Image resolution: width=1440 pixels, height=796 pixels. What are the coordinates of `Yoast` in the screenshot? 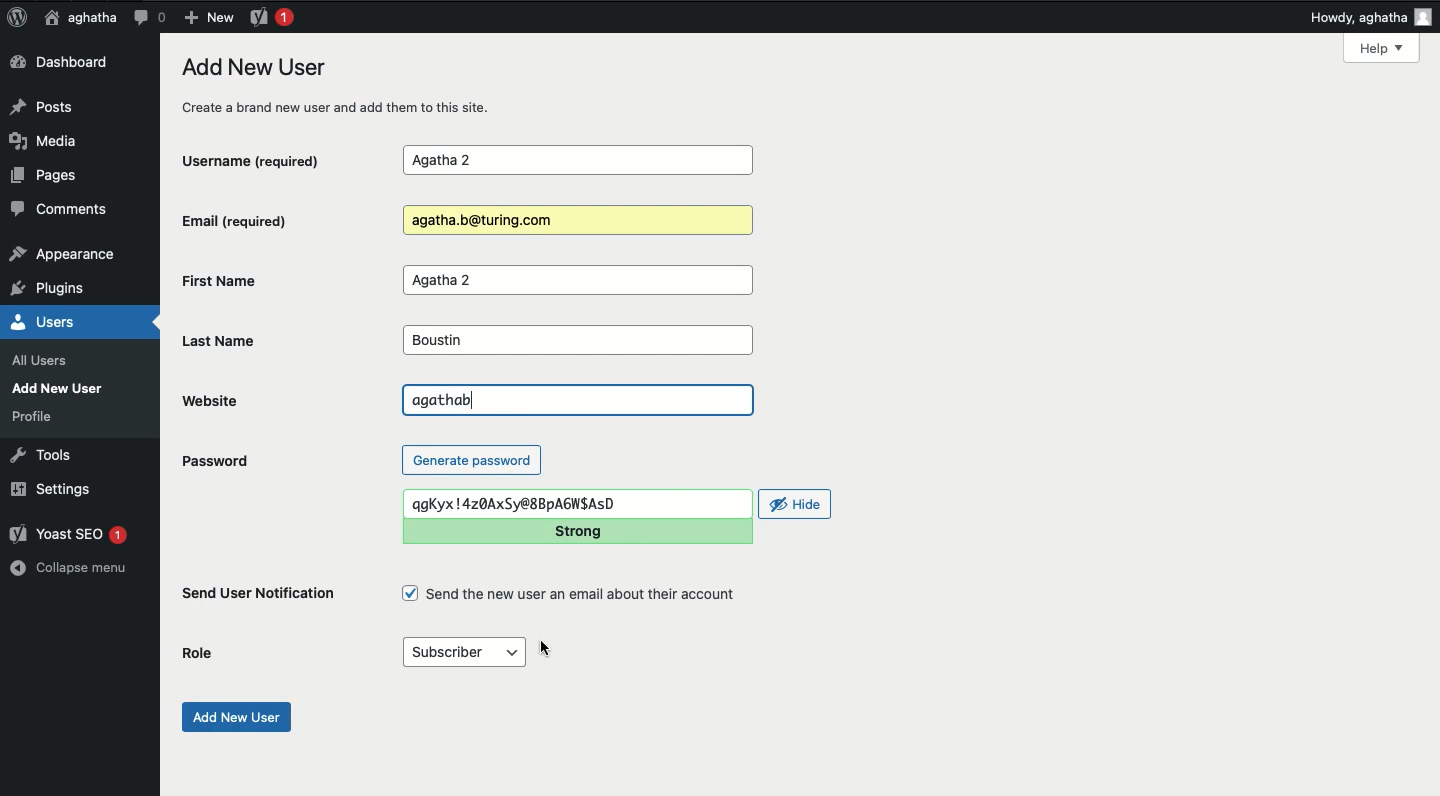 It's located at (270, 16).